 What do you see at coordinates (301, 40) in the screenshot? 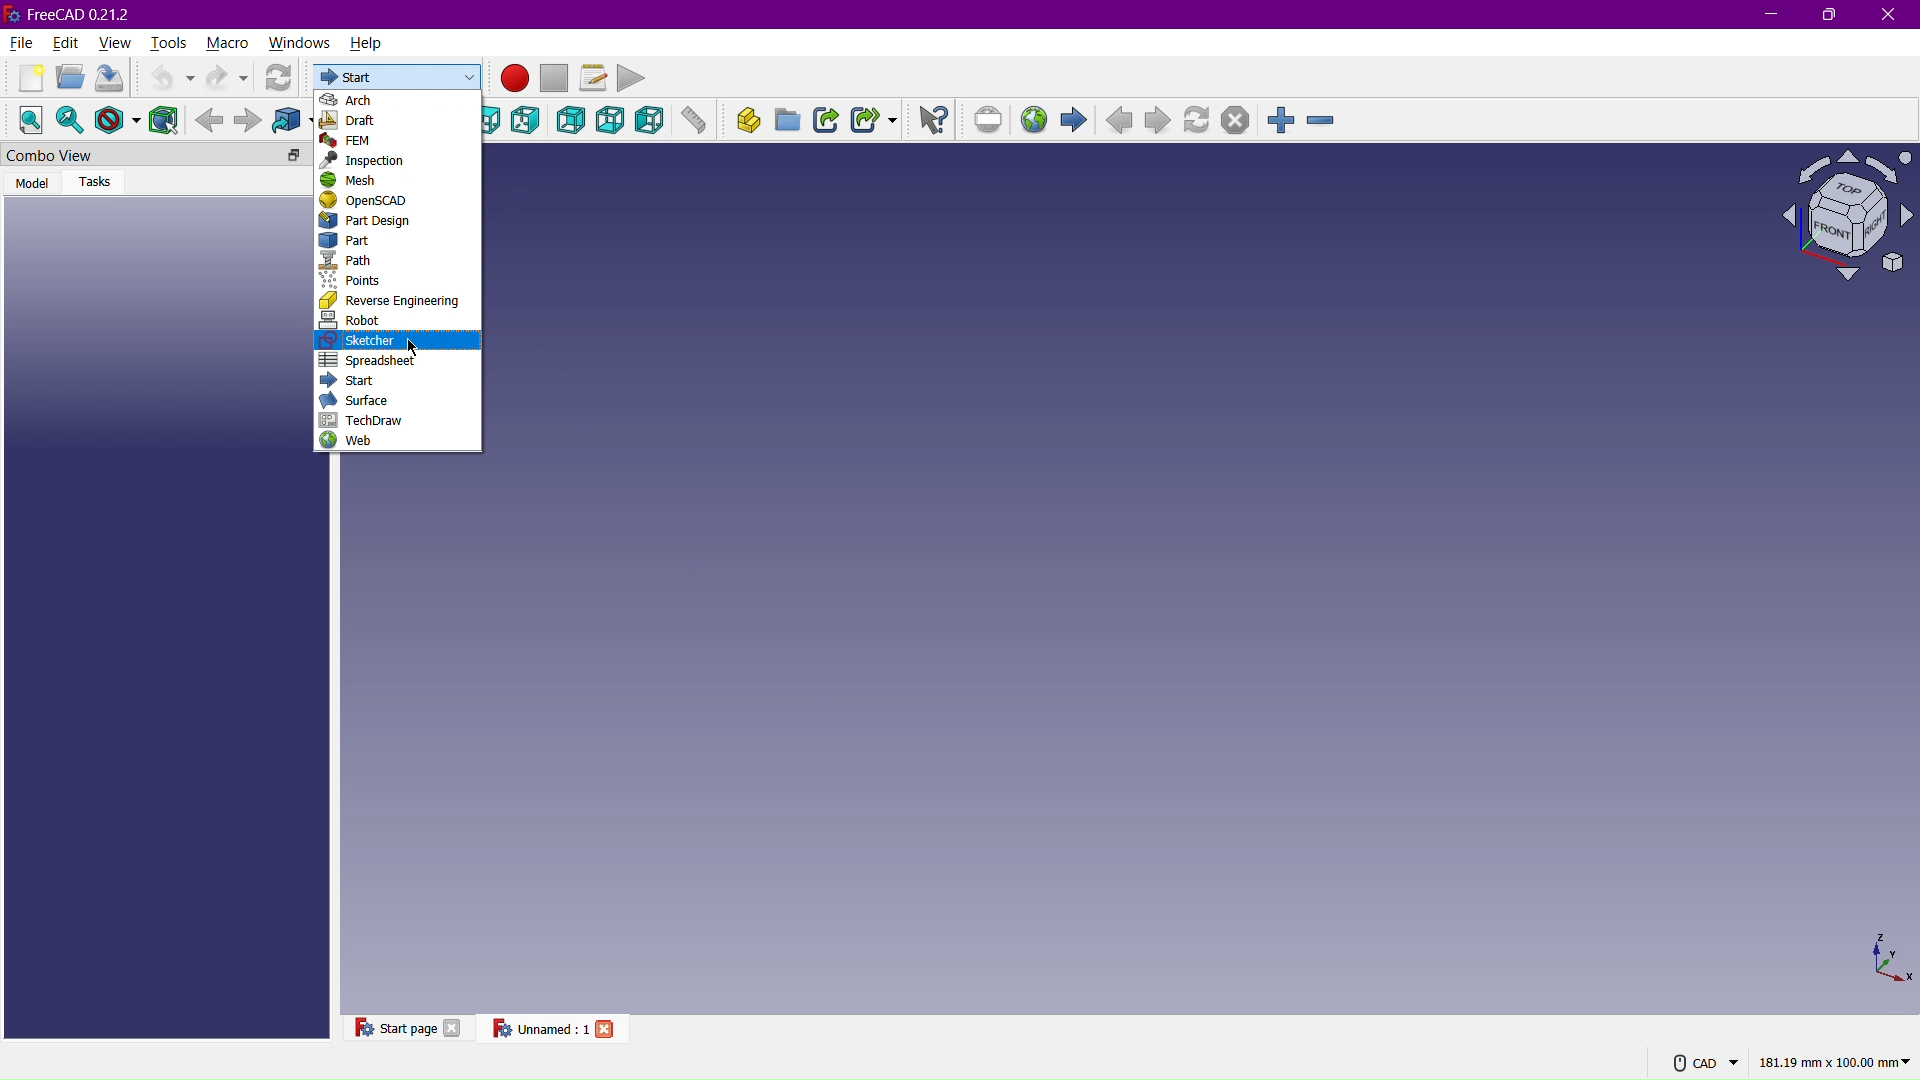
I see `Windows` at bounding box center [301, 40].